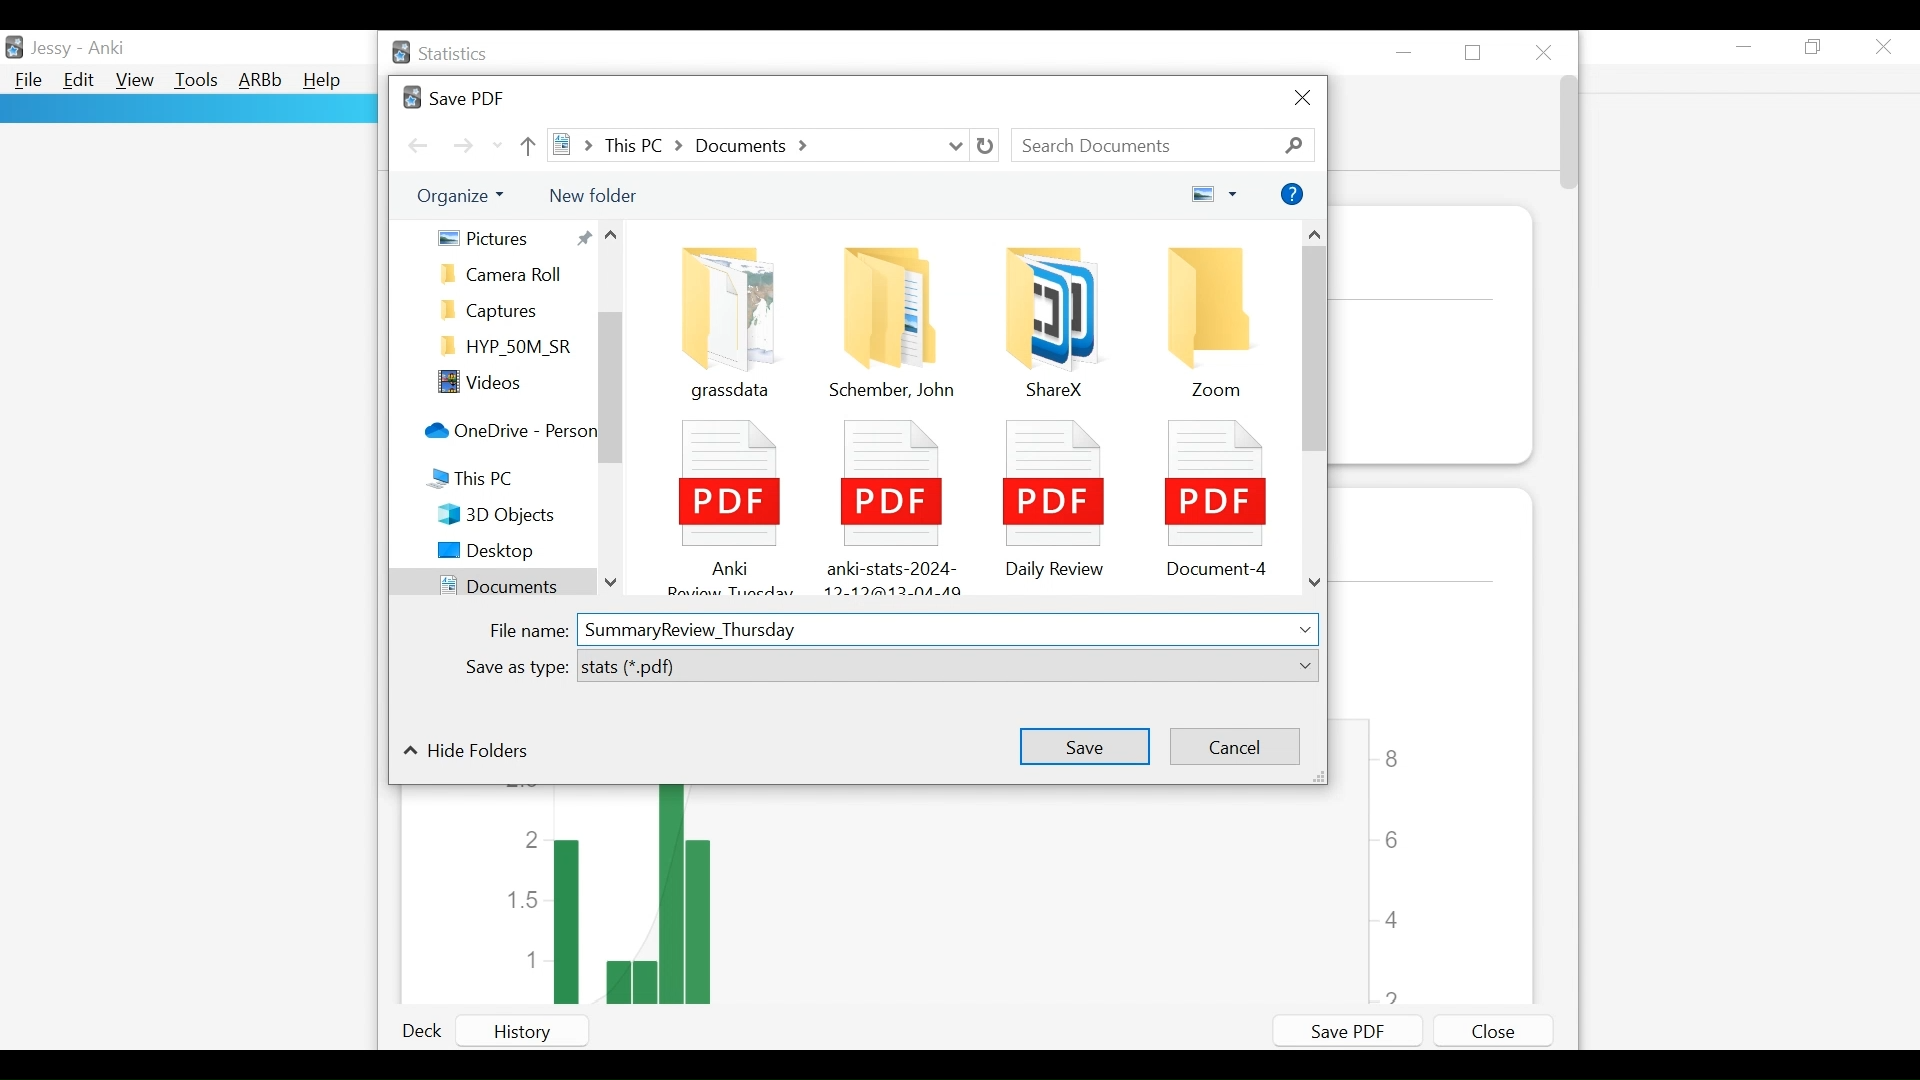  I want to click on Close, so click(1545, 49).